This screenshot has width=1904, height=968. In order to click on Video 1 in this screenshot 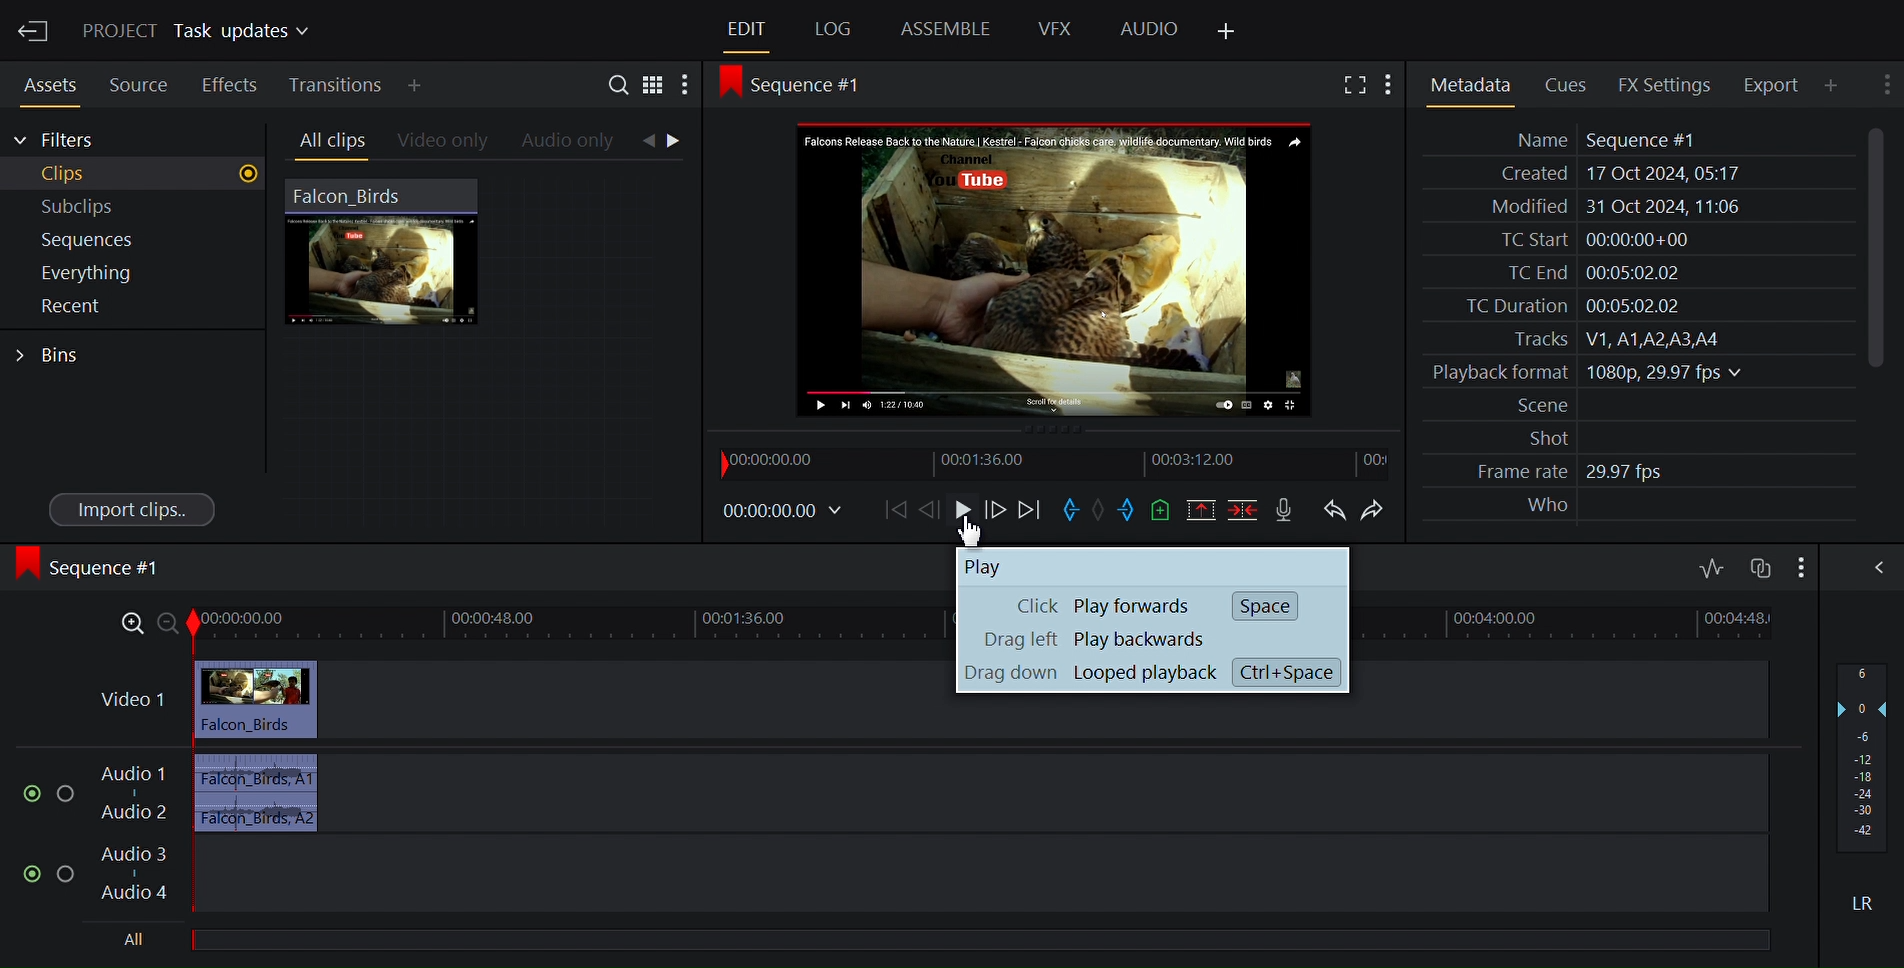, I will do `click(511, 696)`.